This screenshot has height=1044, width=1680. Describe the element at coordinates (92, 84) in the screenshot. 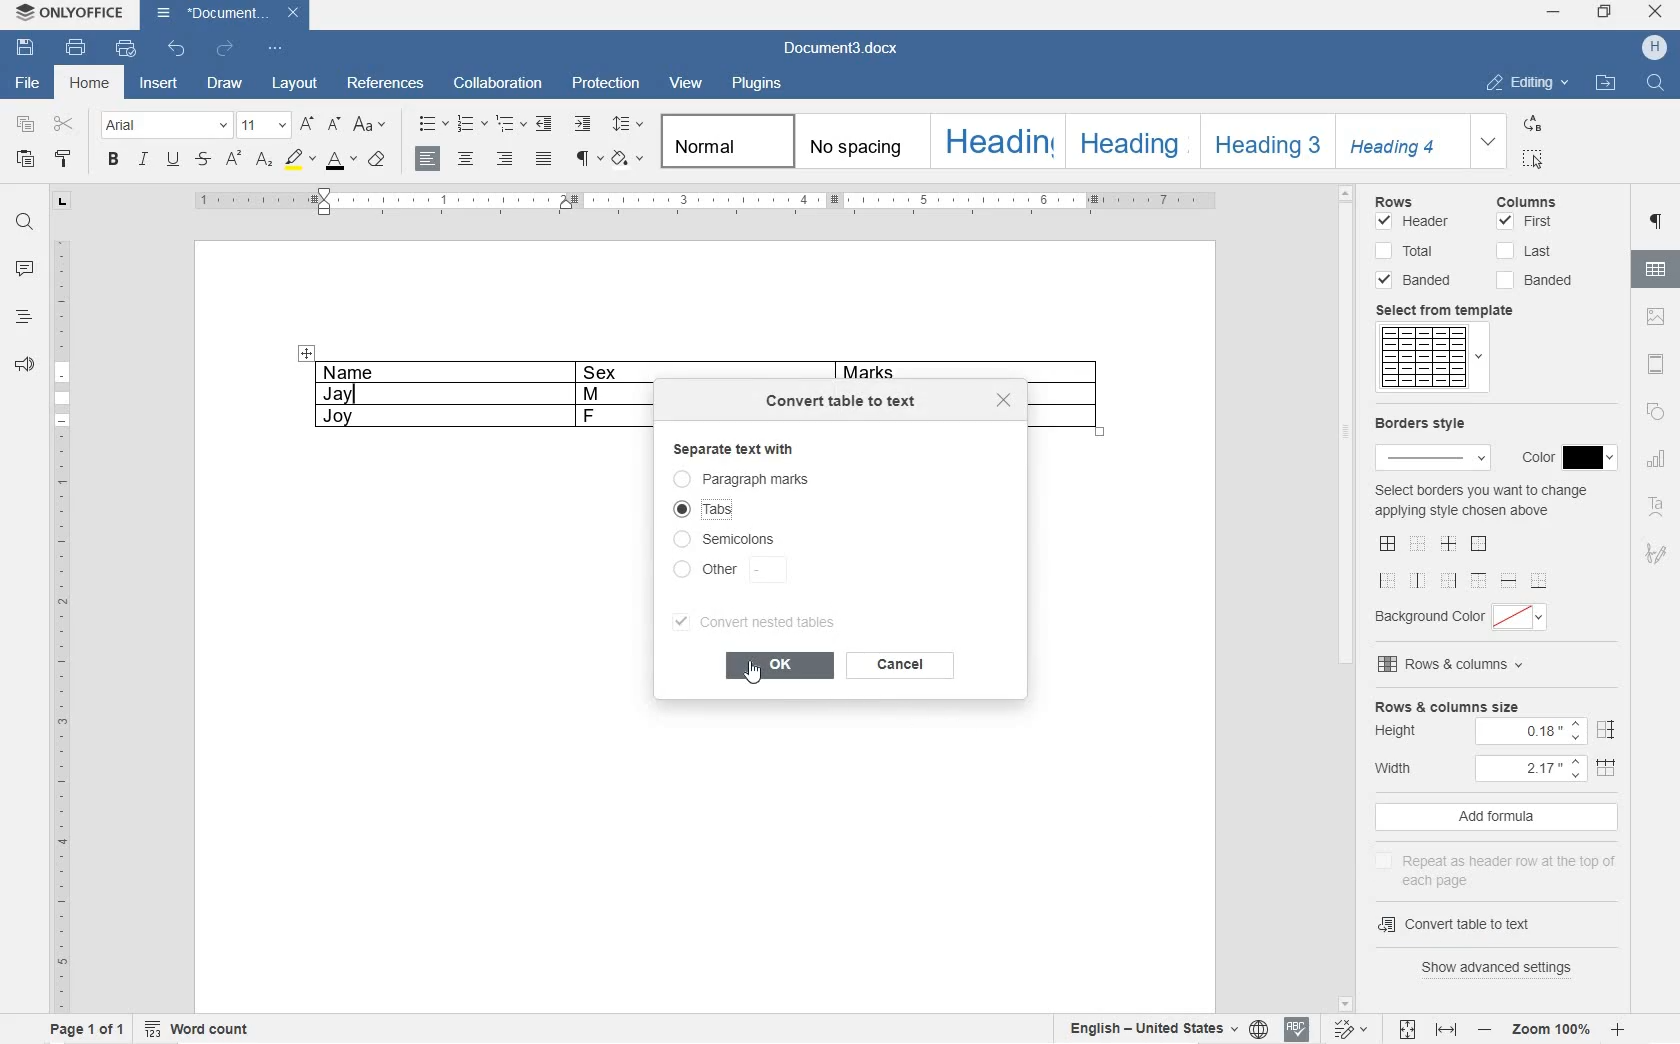

I see `HOME` at that location.